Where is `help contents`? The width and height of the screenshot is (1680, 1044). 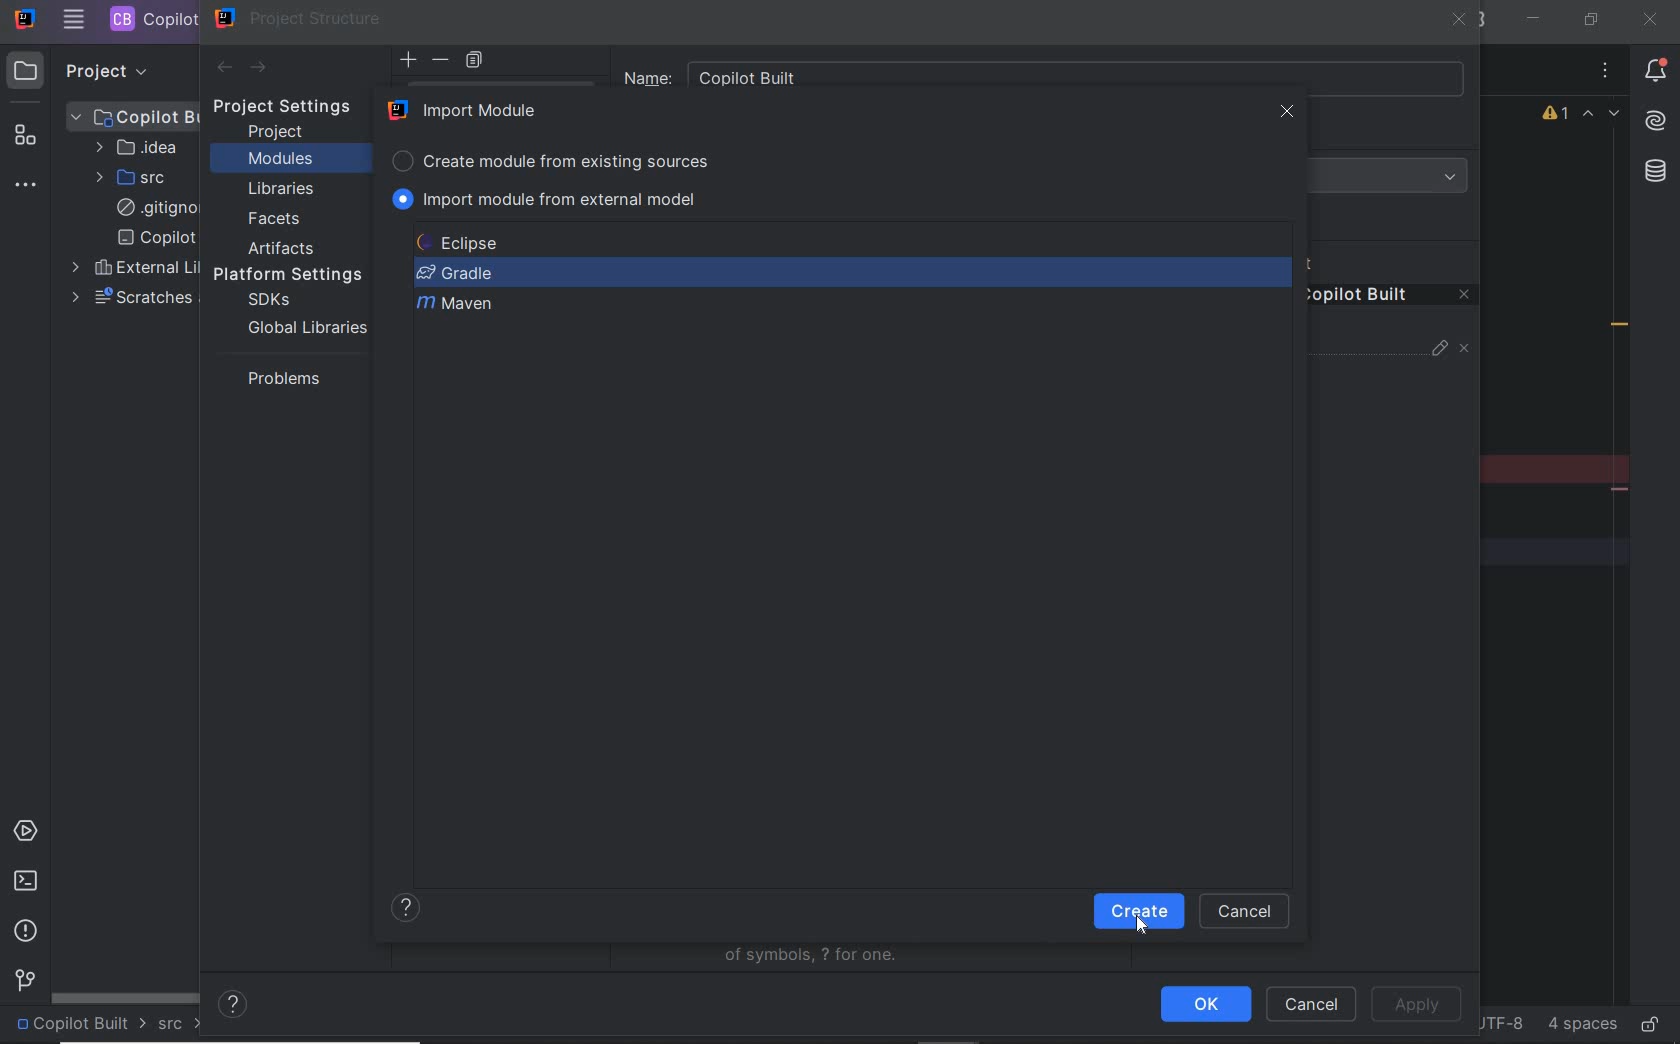 help contents is located at coordinates (234, 1006).